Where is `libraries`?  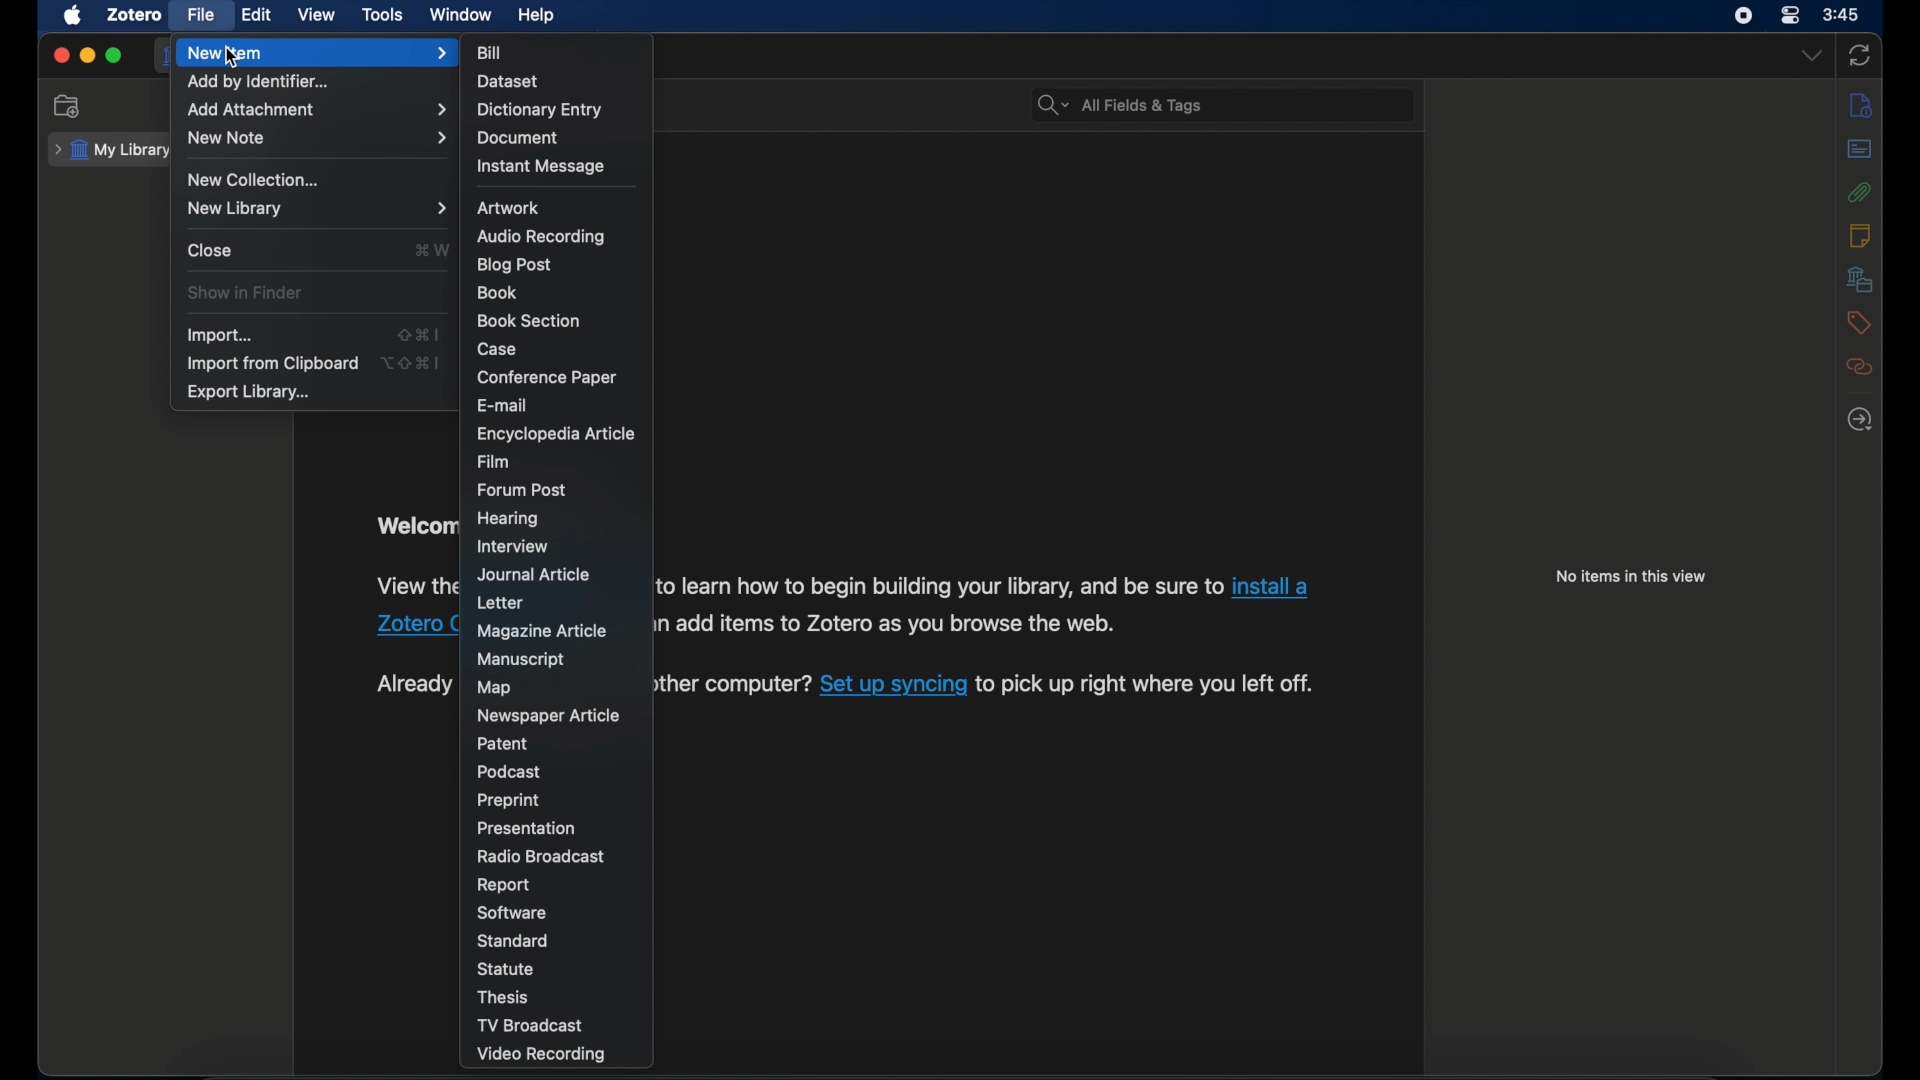
libraries is located at coordinates (1858, 279).